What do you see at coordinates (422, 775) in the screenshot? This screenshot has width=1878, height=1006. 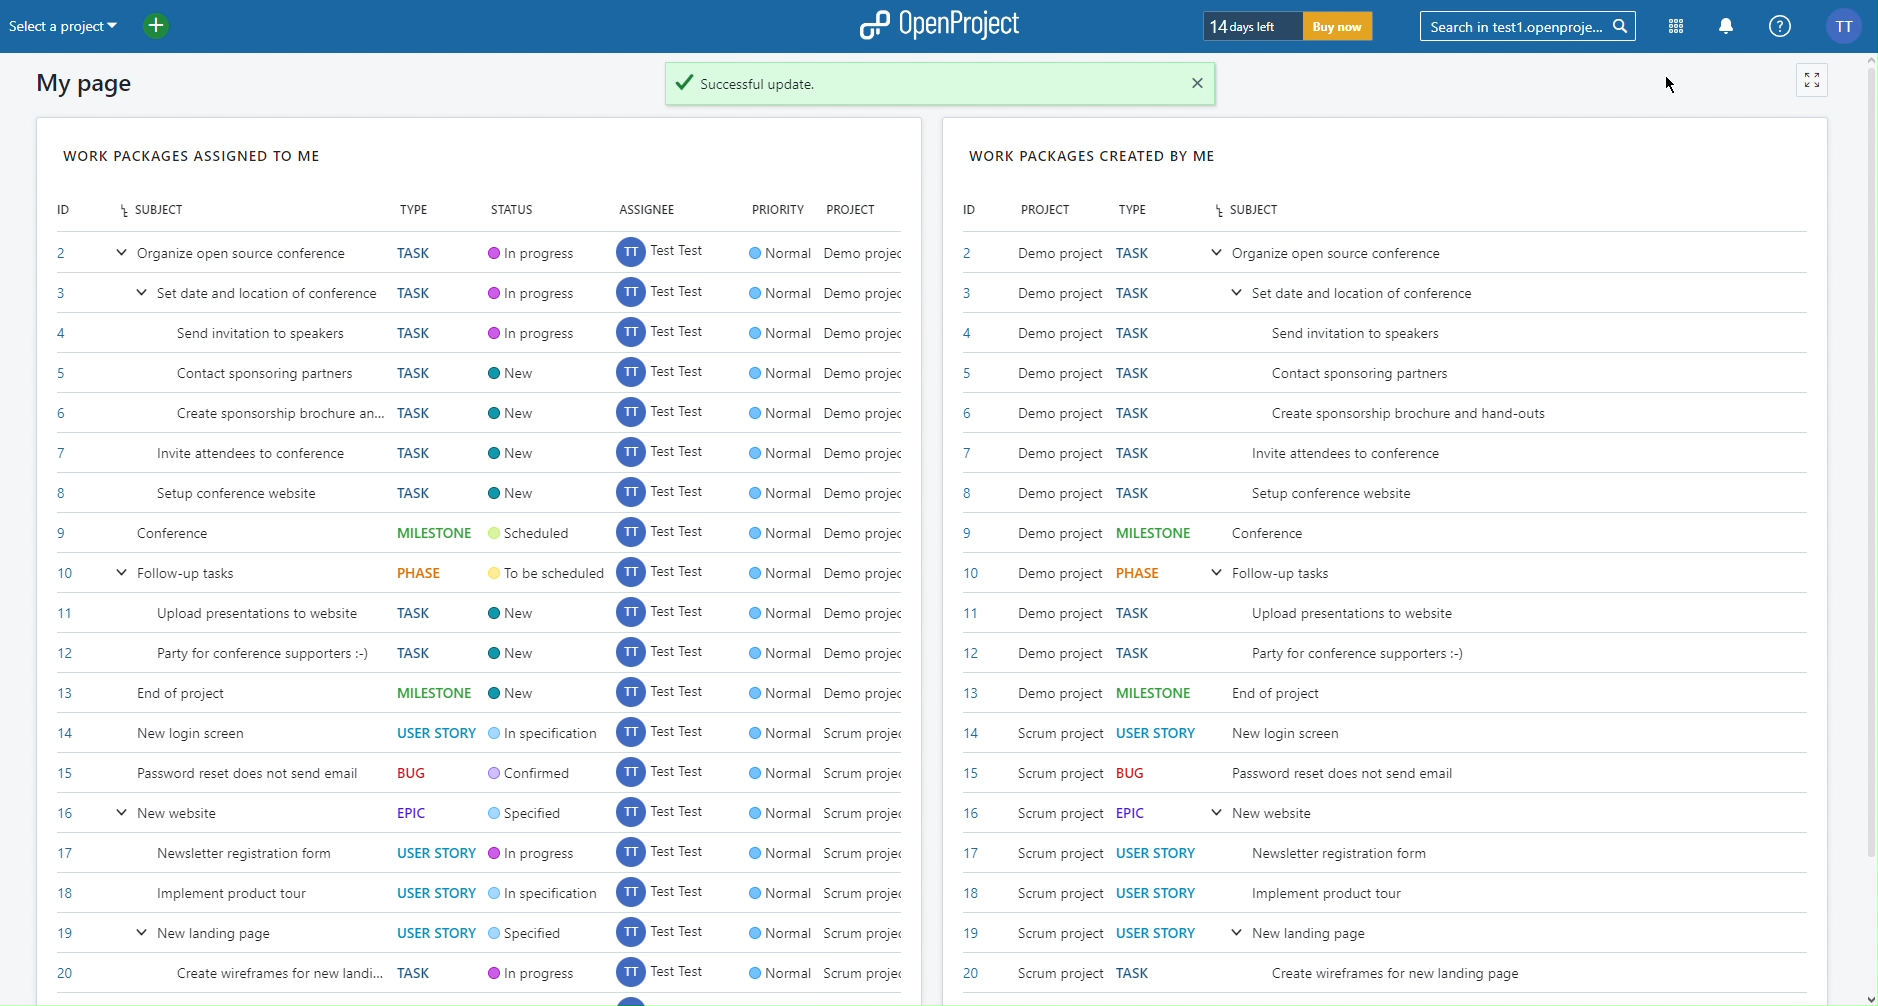 I see `Bug` at bounding box center [422, 775].